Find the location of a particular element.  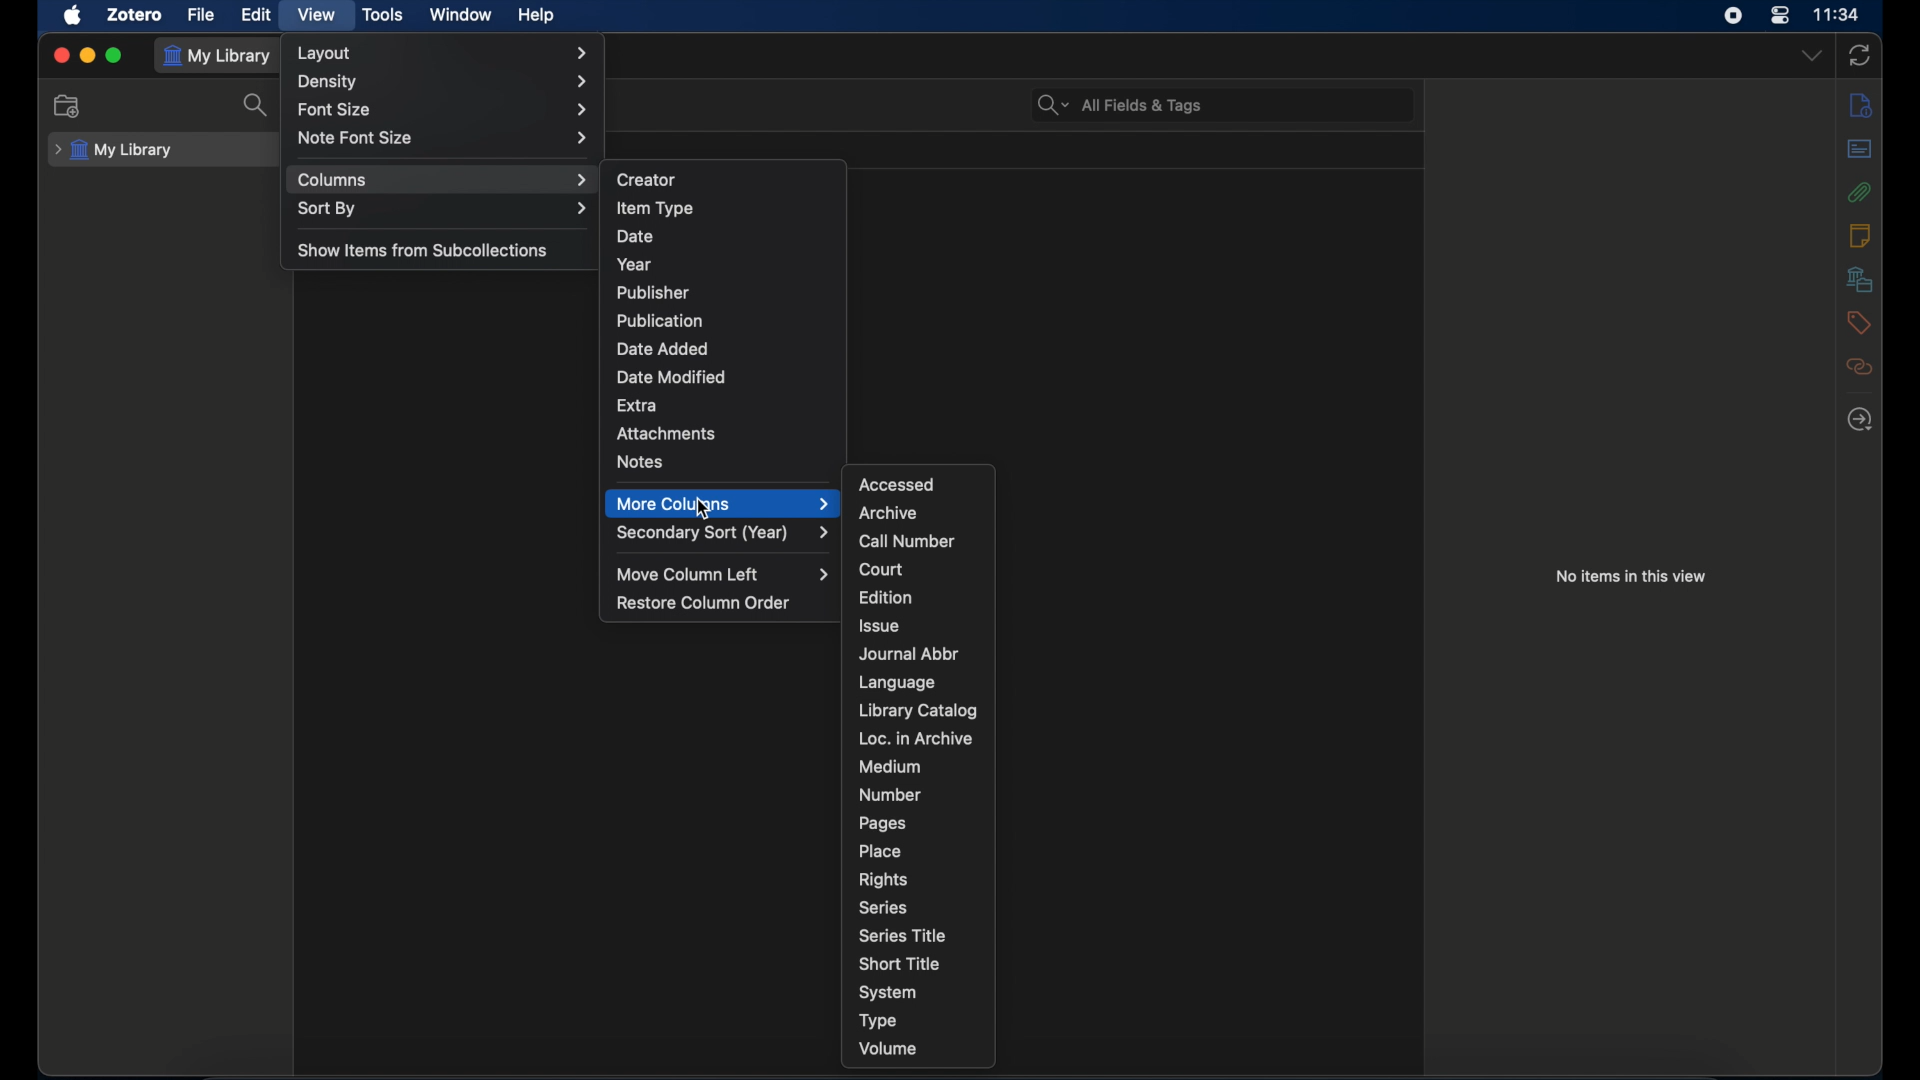

zotero is located at coordinates (134, 15).